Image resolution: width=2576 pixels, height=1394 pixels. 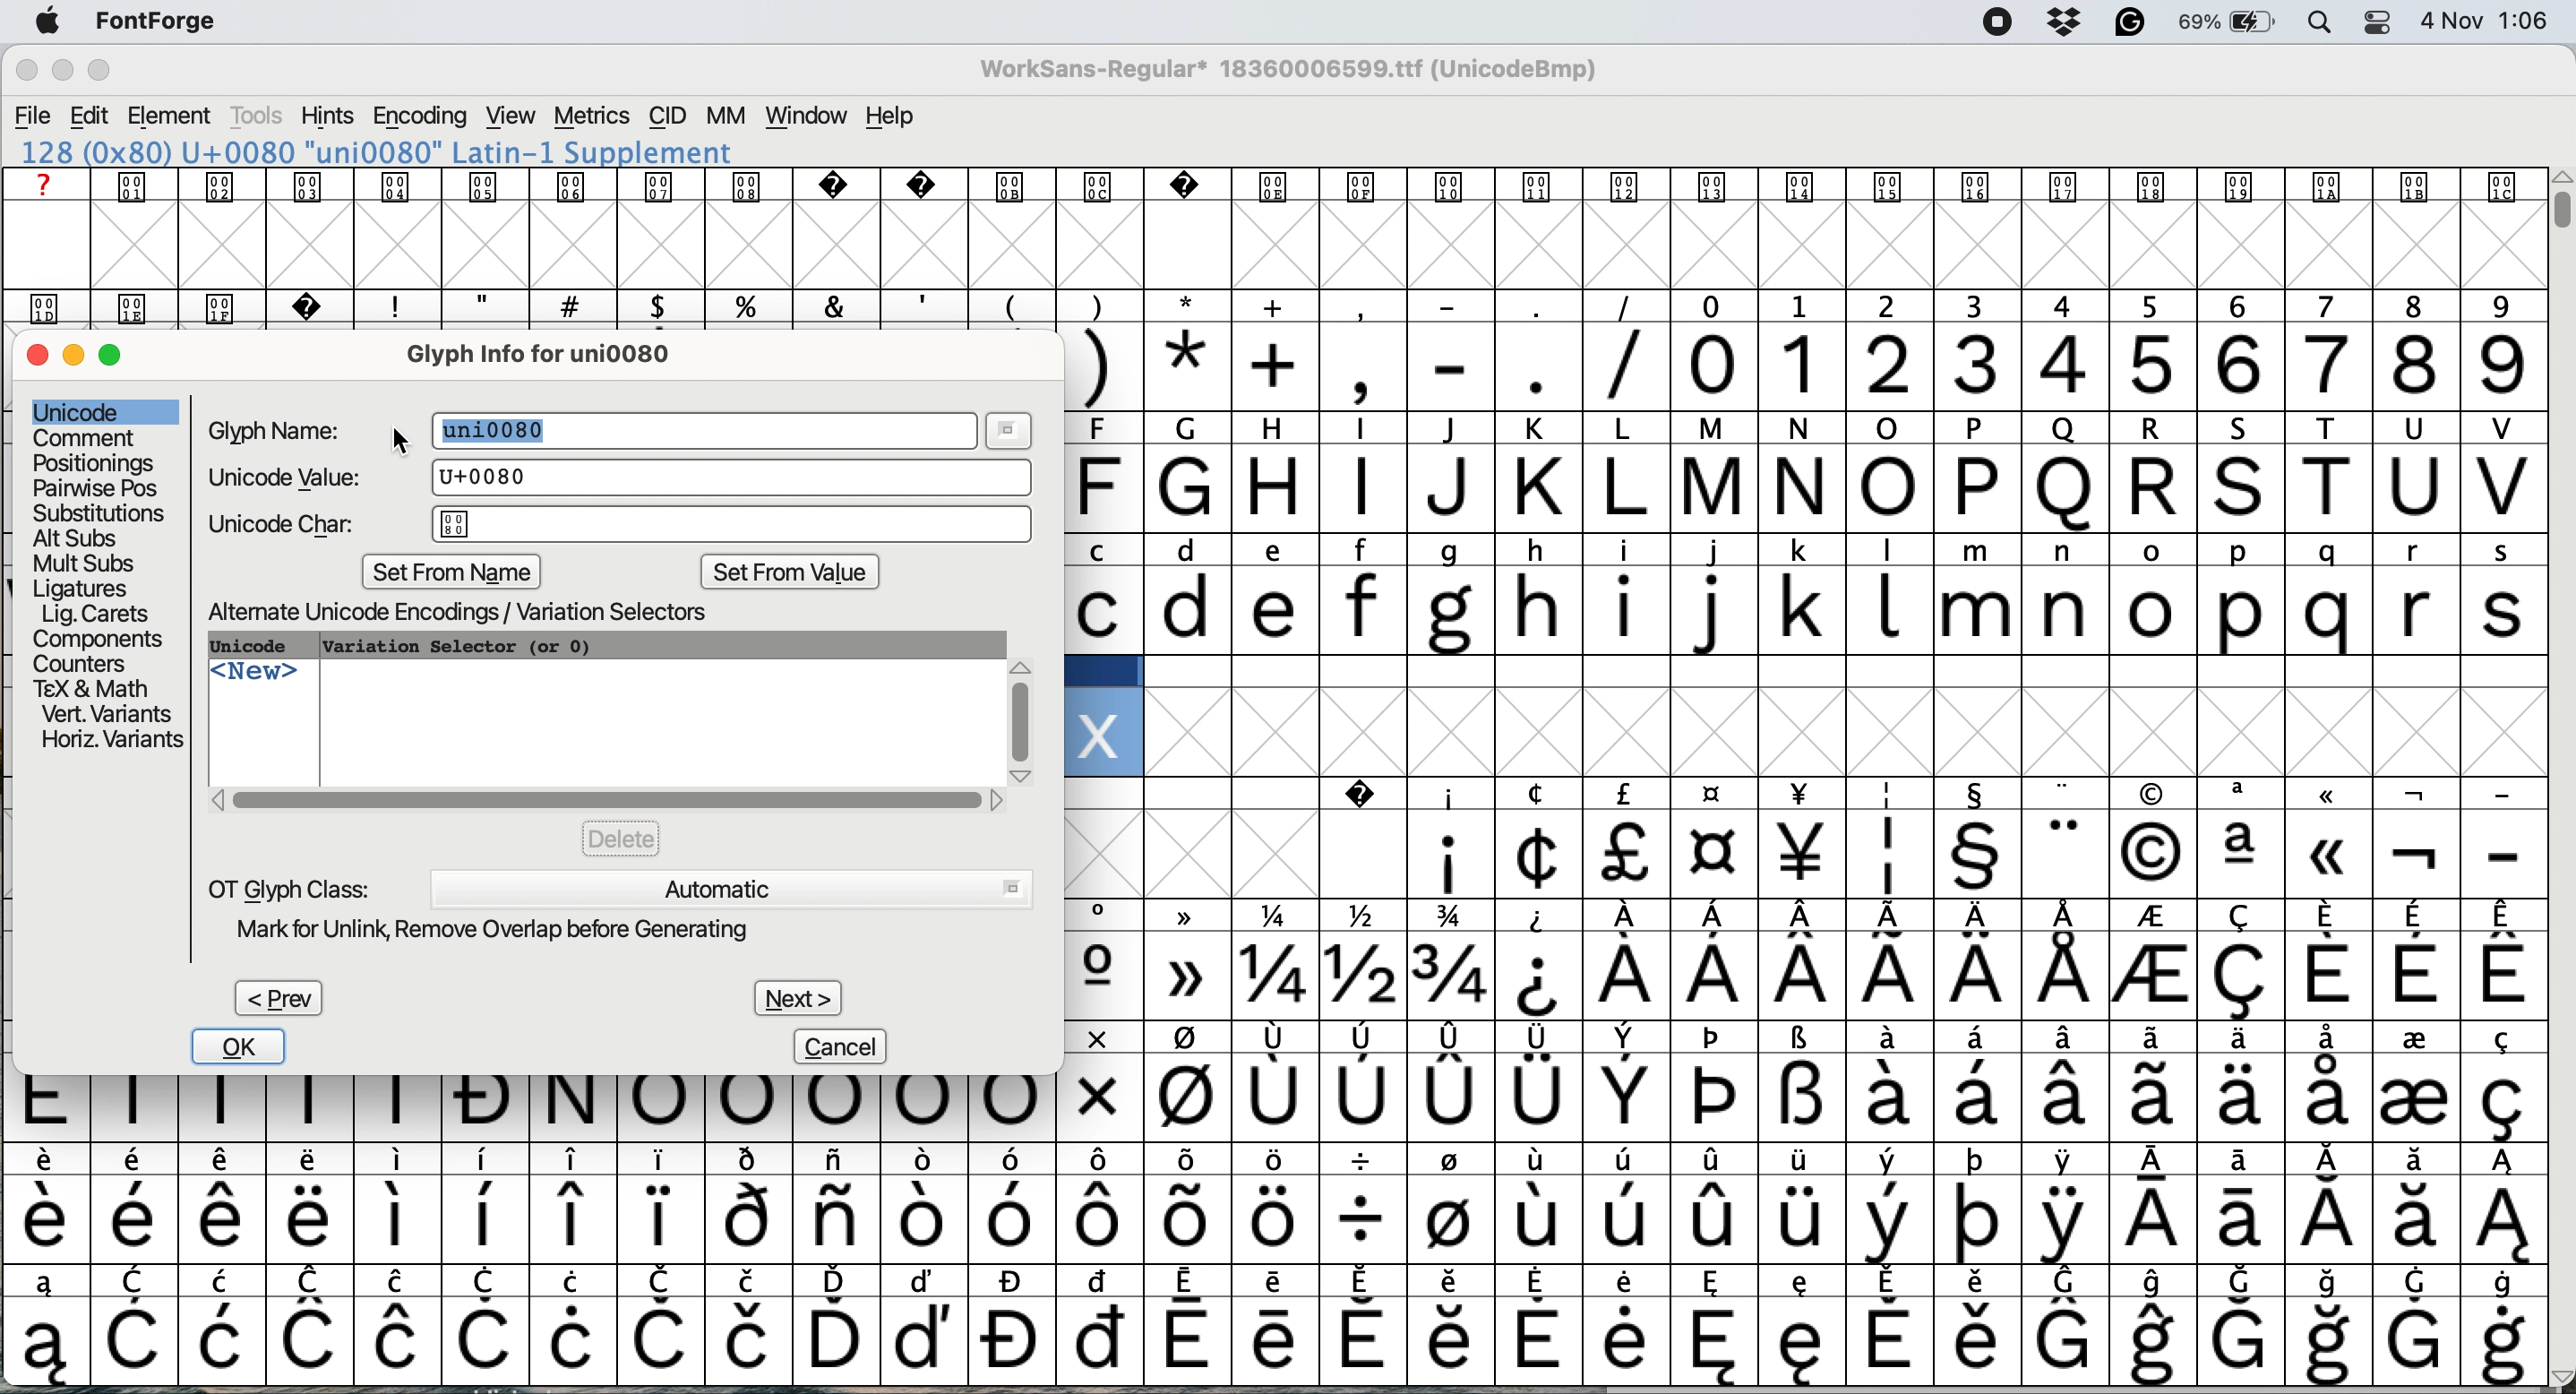 I want to click on dropbox, so click(x=2062, y=23).